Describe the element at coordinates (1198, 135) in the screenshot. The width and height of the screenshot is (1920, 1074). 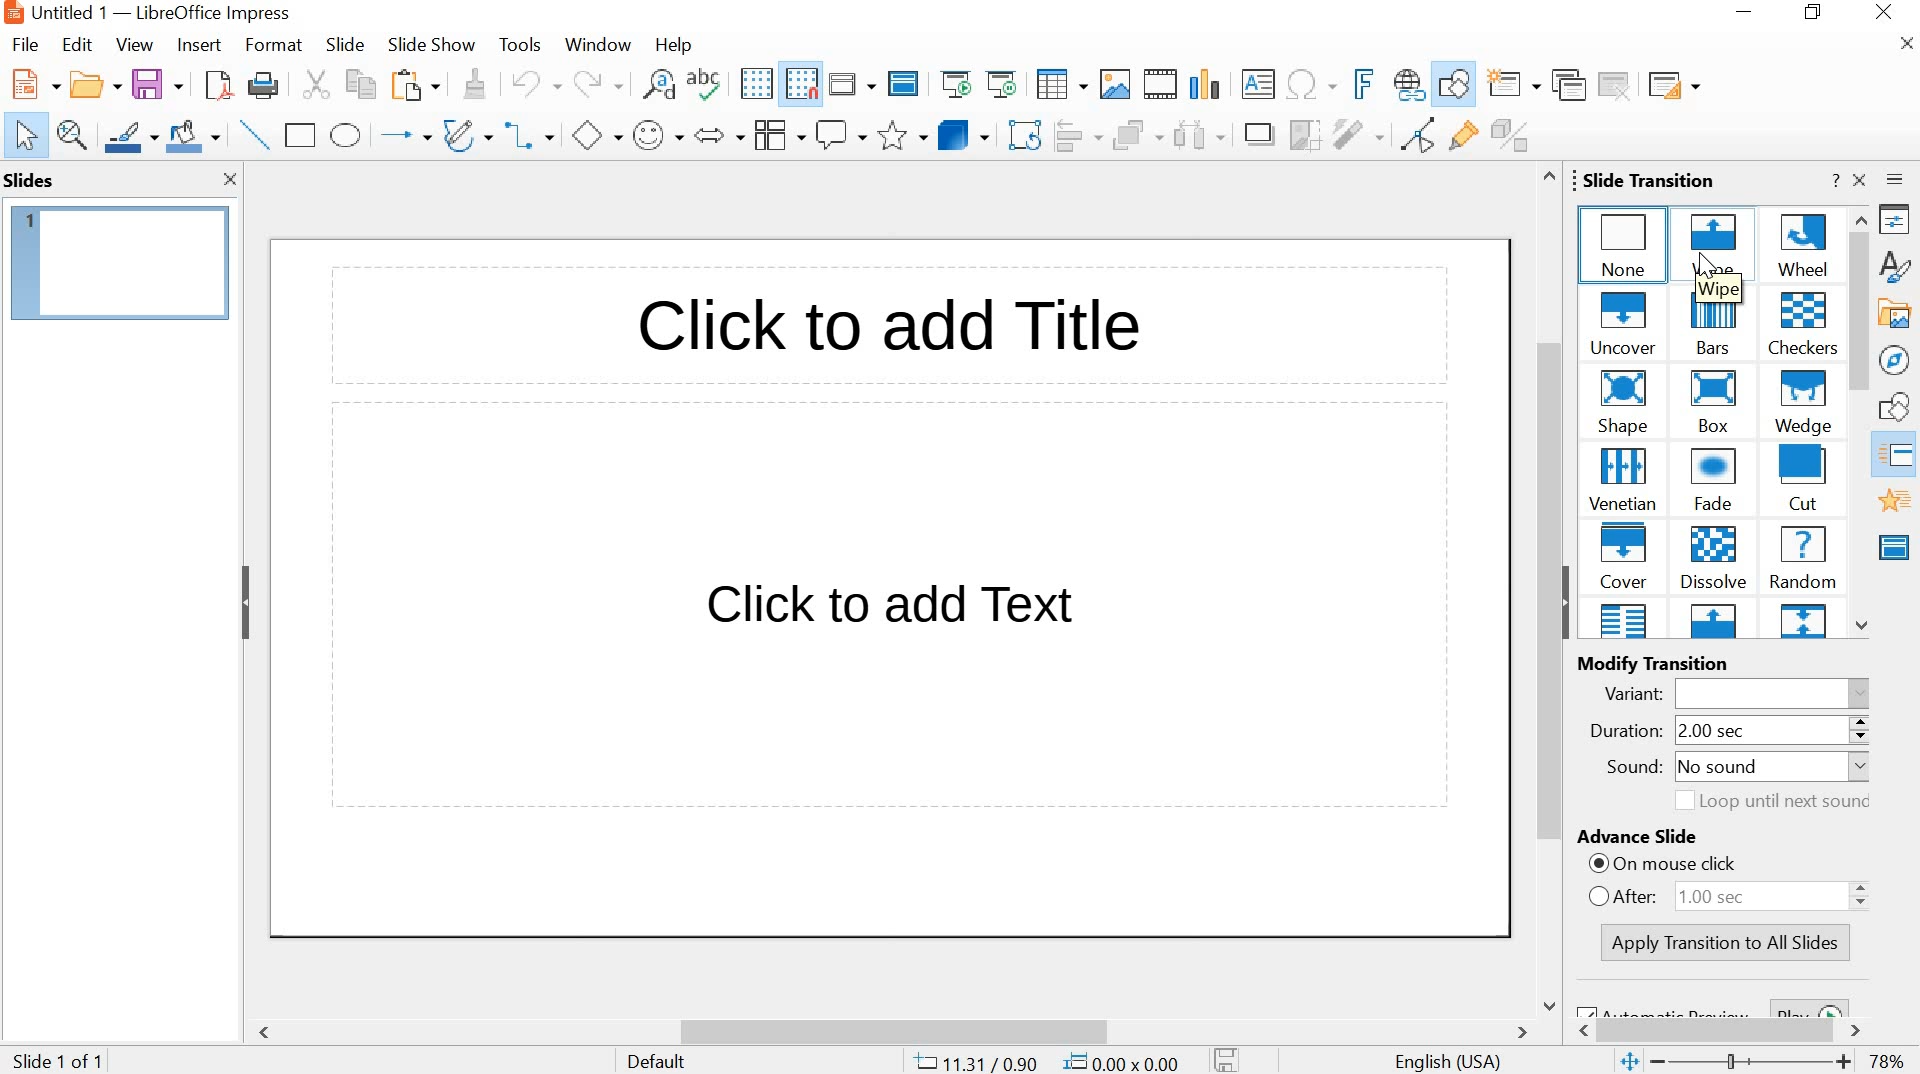
I see `select at least three objects to distribute` at that location.